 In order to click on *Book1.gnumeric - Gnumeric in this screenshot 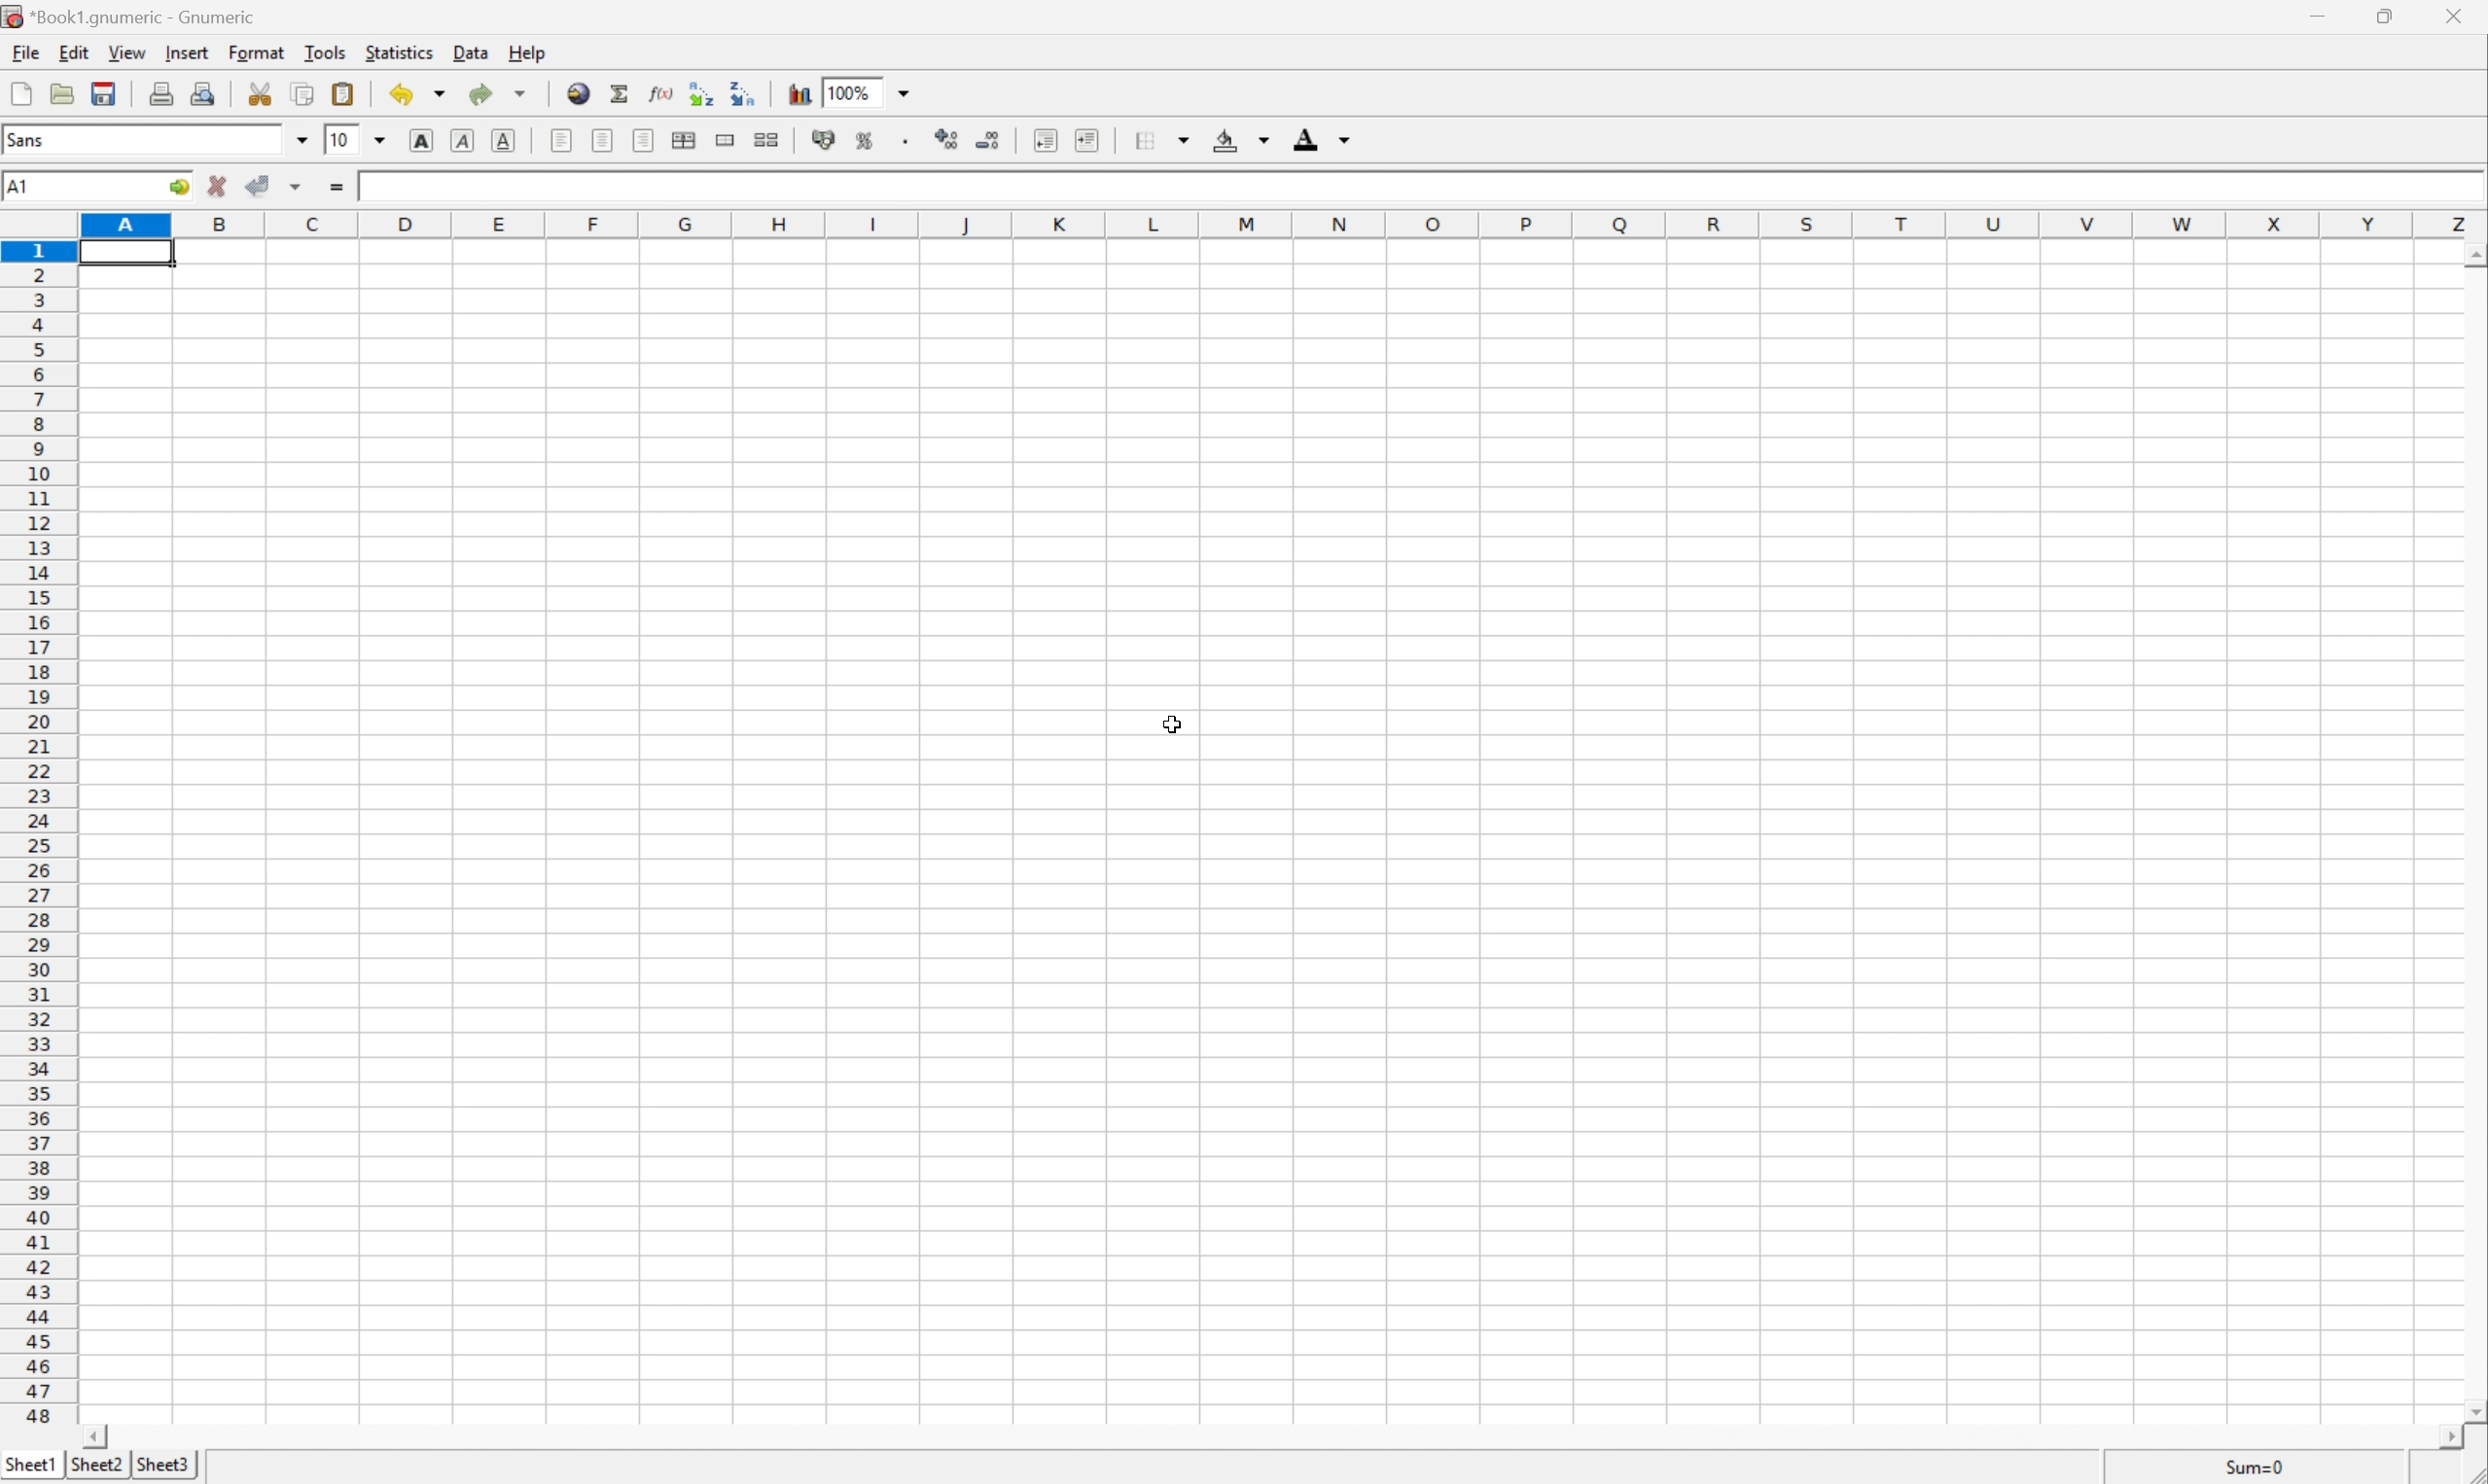, I will do `click(132, 18)`.